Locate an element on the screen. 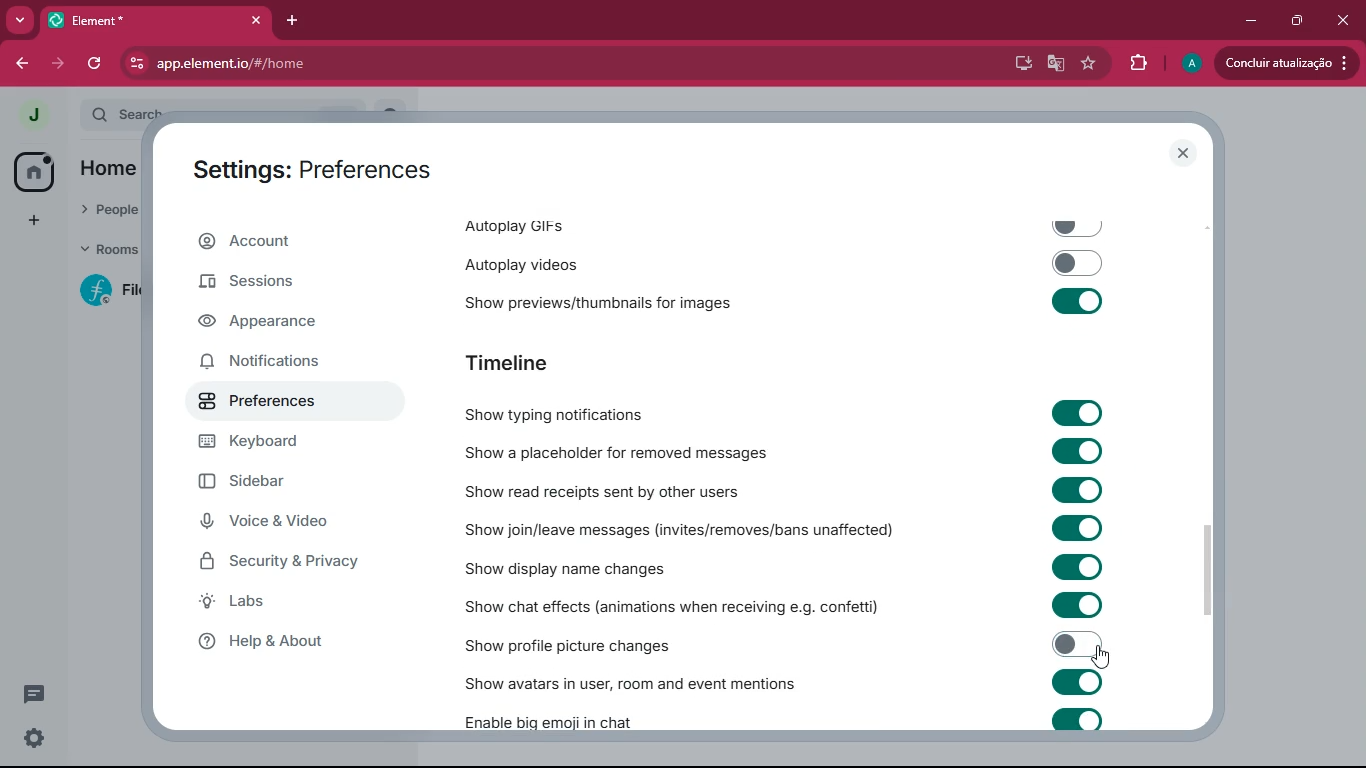  keyboard is located at coordinates (280, 445).